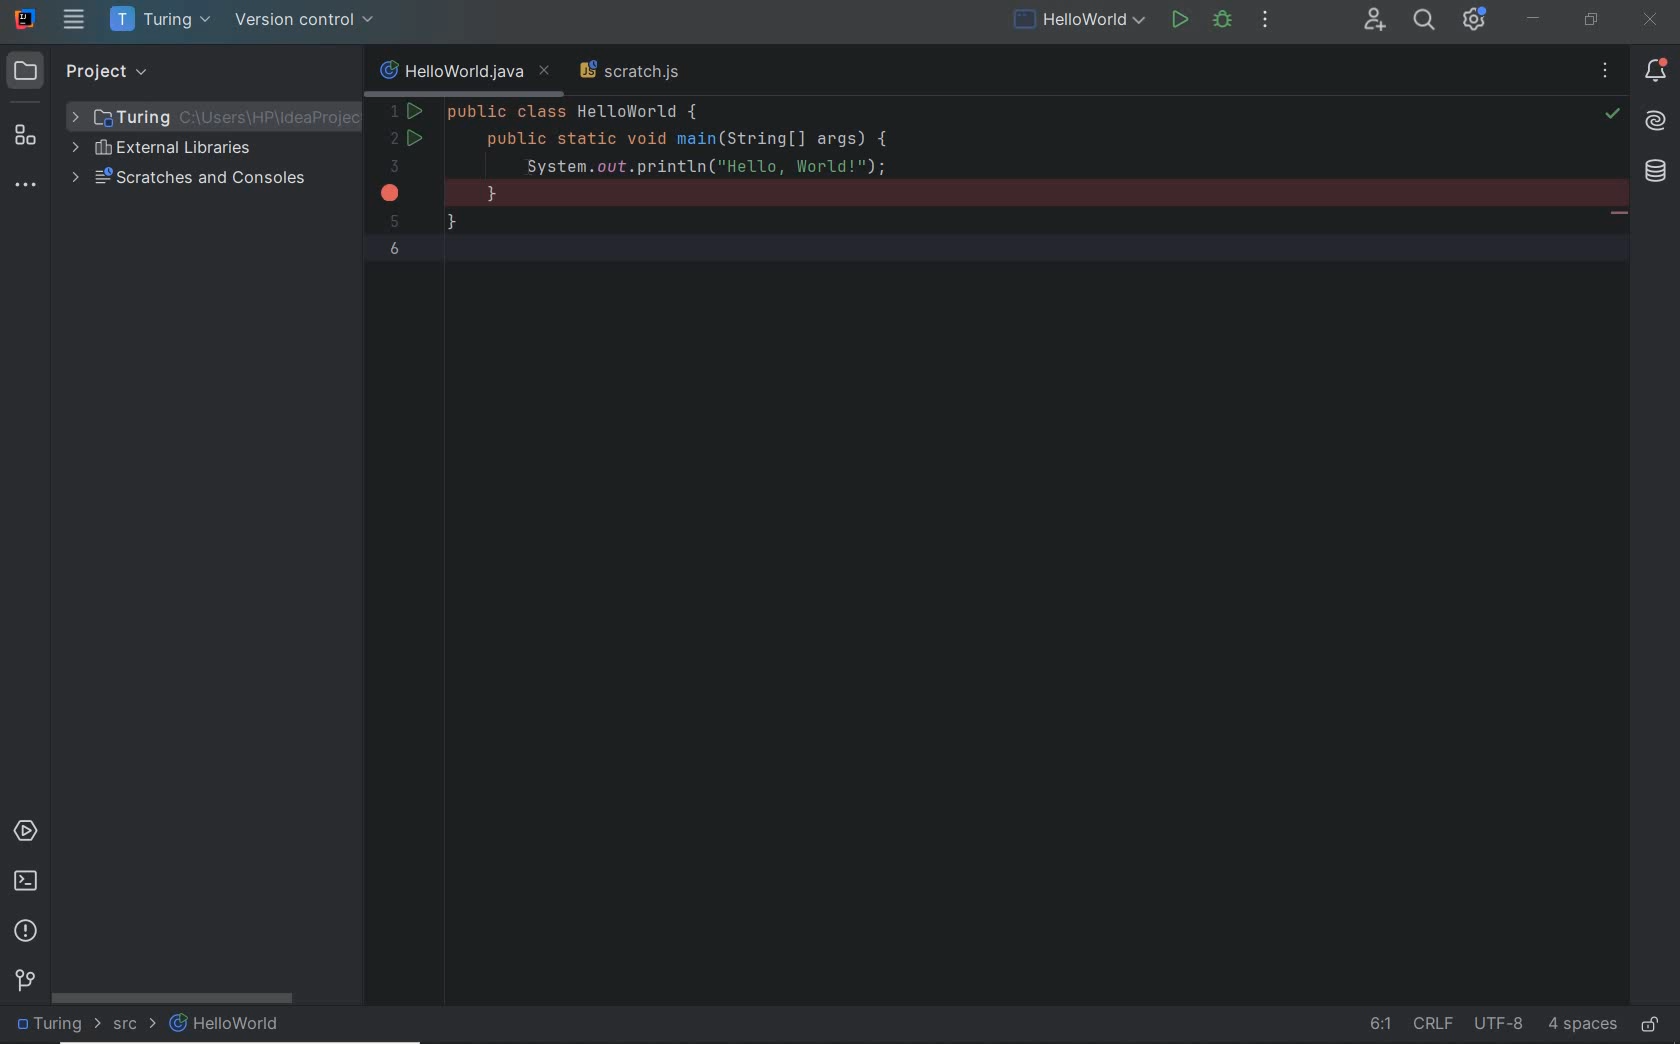 Image resolution: width=1680 pixels, height=1044 pixels. I want to click on highlights problems: no problem, so click(1613, 115).